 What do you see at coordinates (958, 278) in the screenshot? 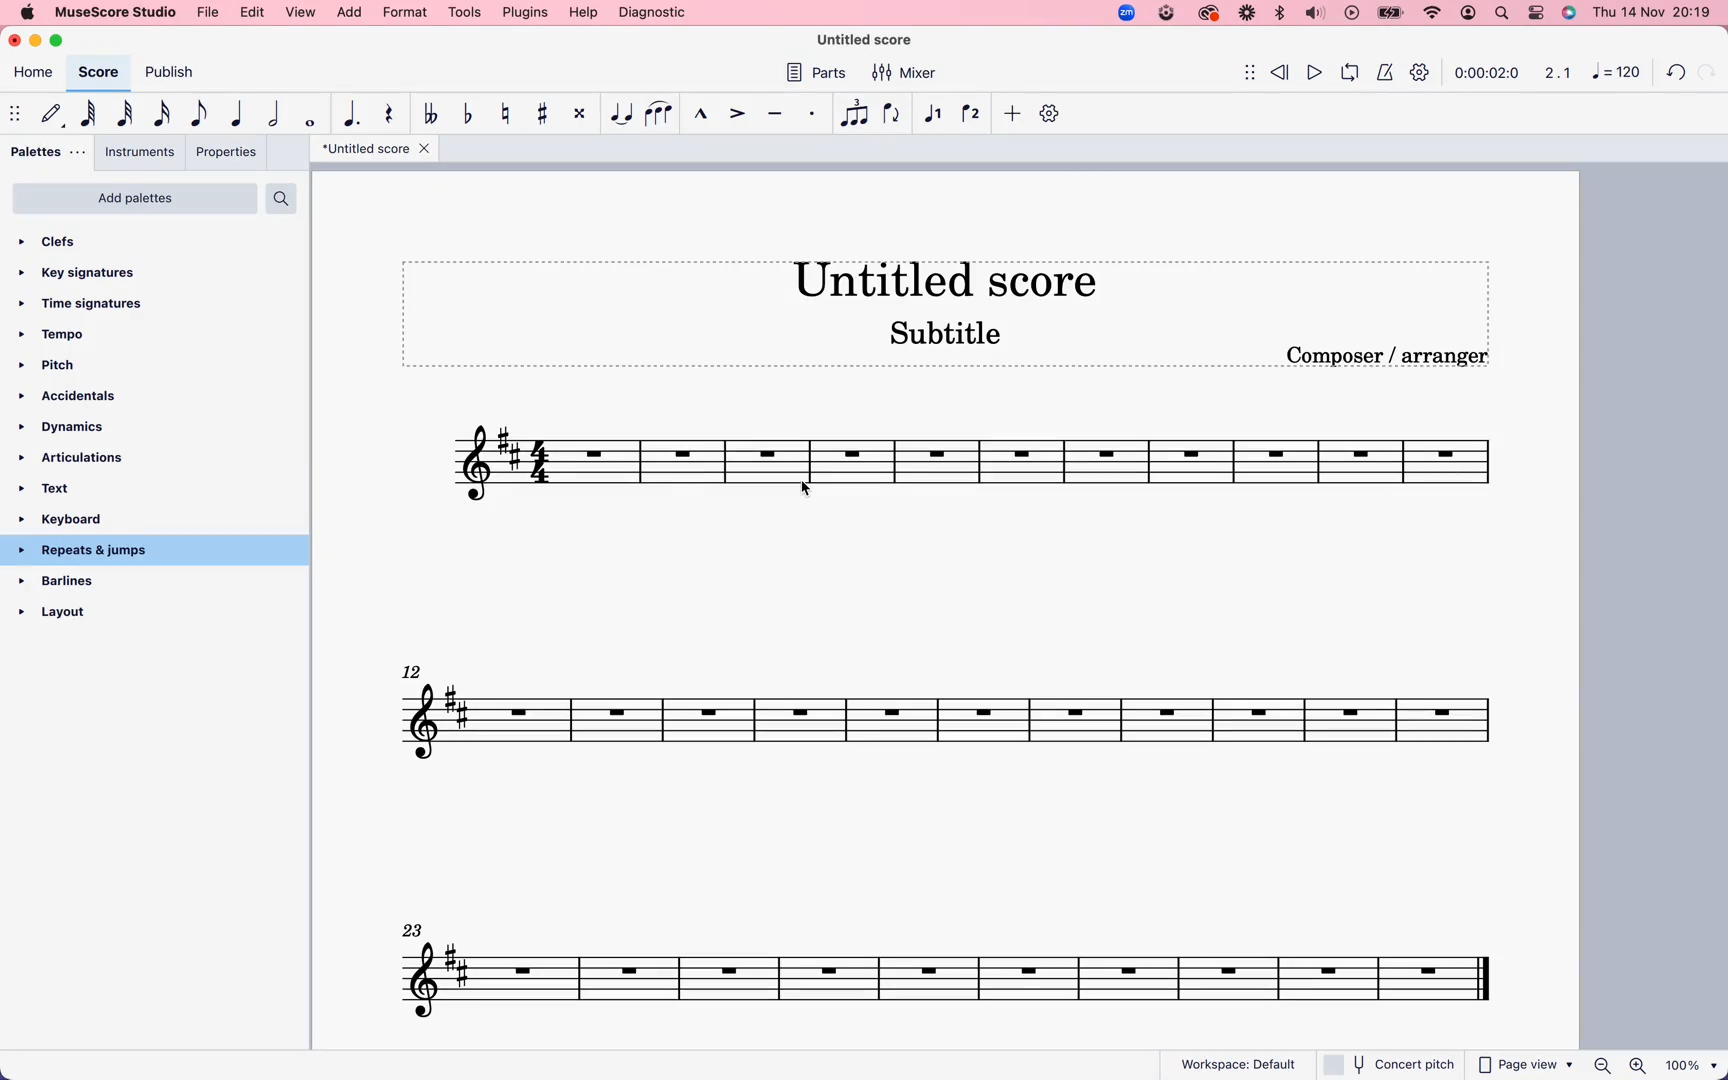
I see `score name` at bounding box center [958, 278].